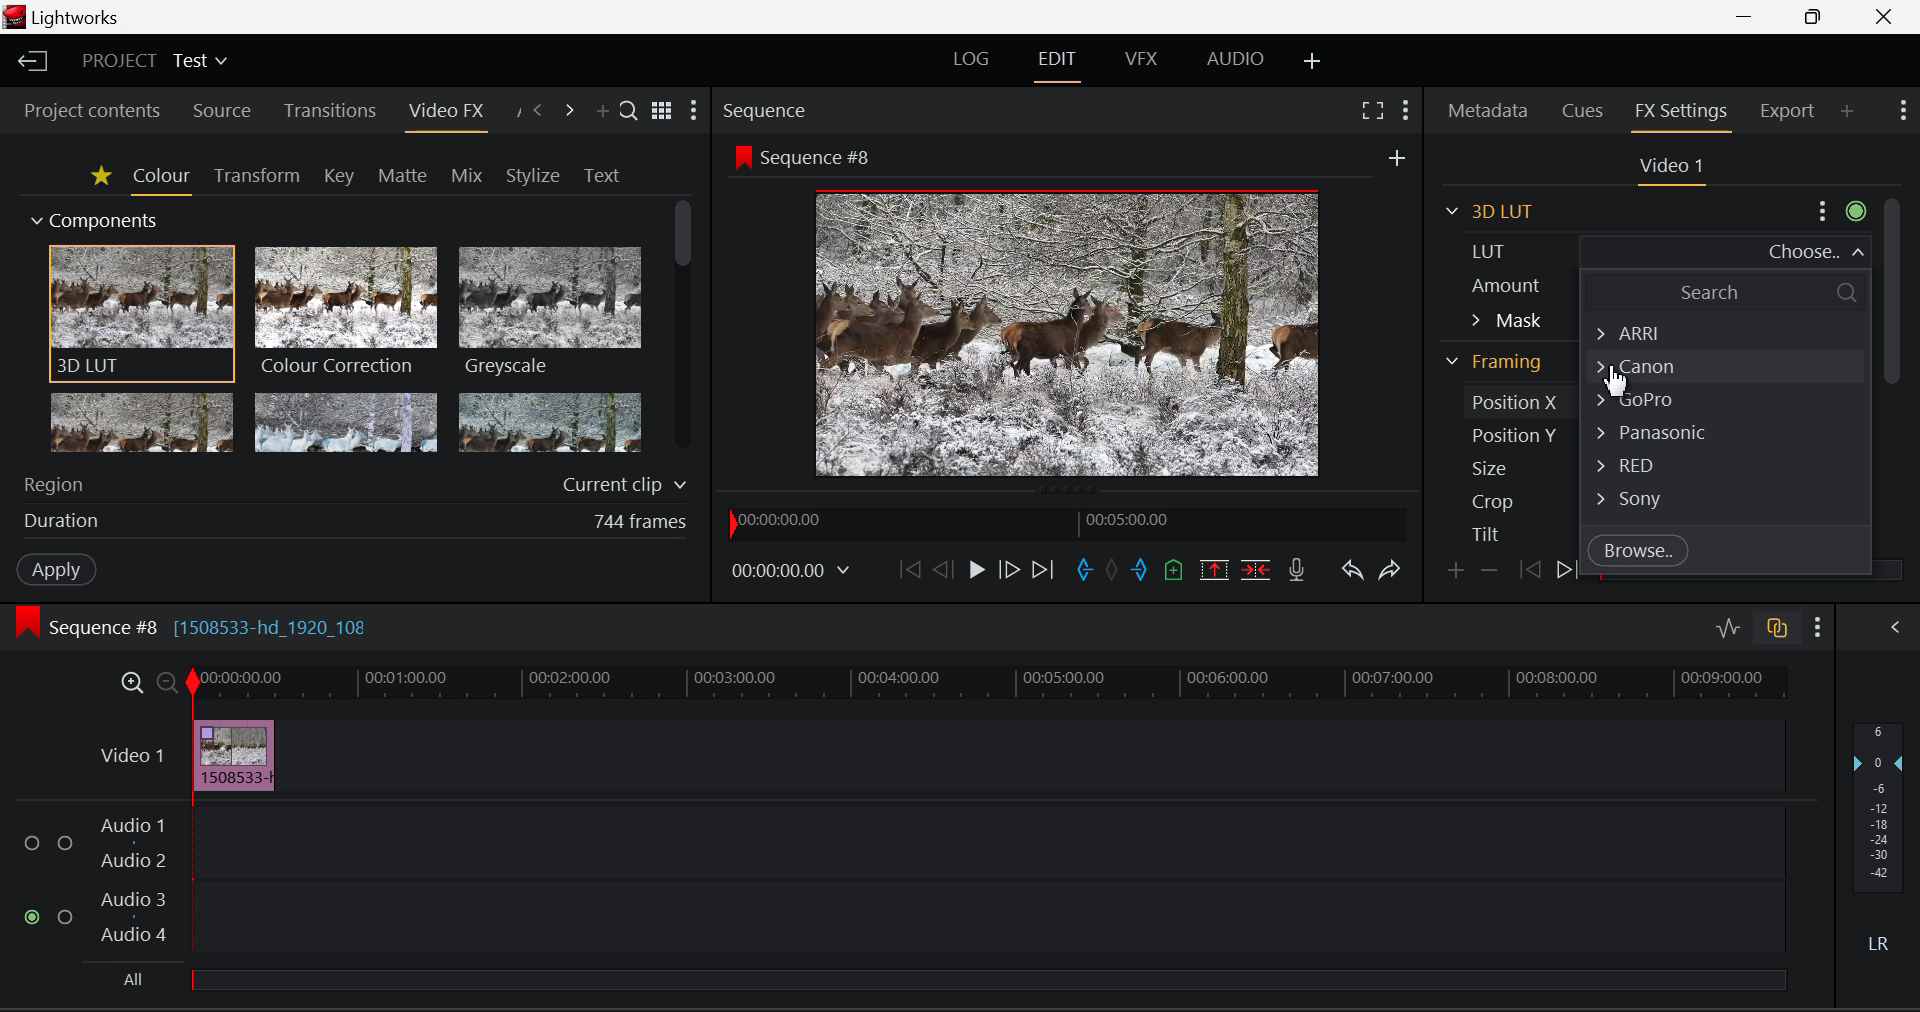 This screenshot has width=1920, height=1012. What do you see at coordinates (31, 916) in the screenshot?
I see `Audio Input Checkbox` at bounding box center [31, 916].